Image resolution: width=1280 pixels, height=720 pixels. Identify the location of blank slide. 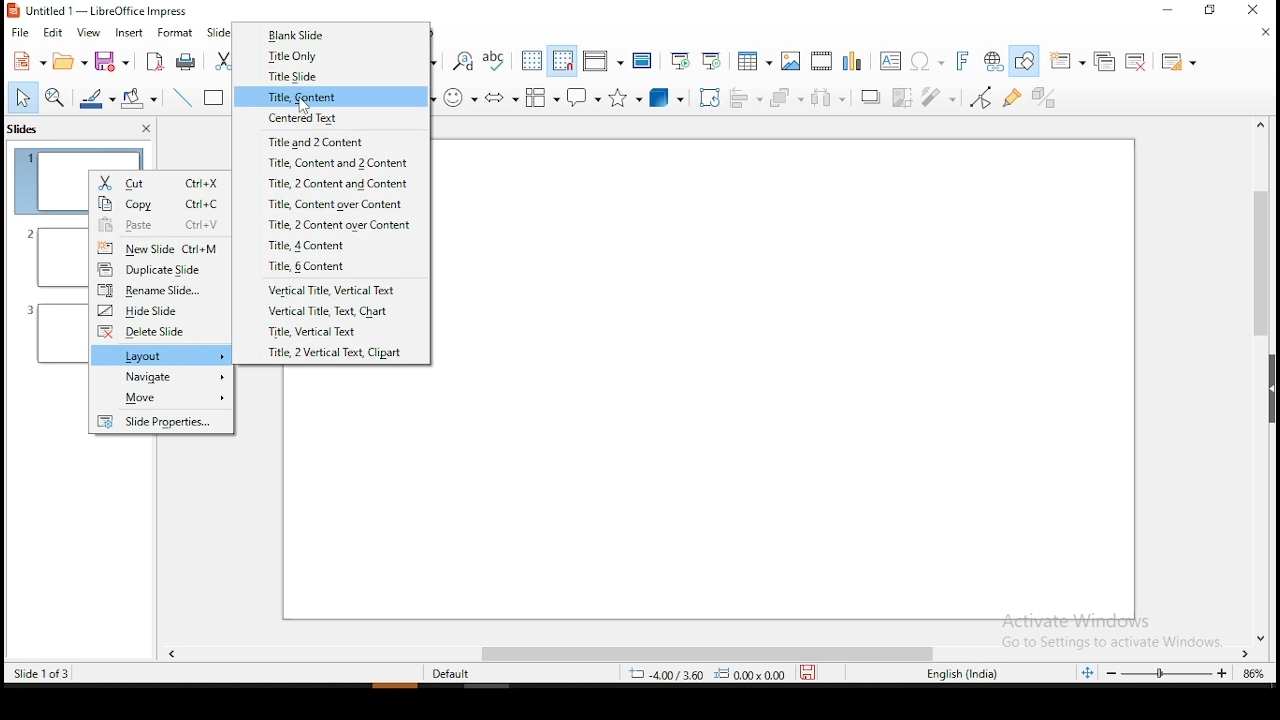
(296, 36).